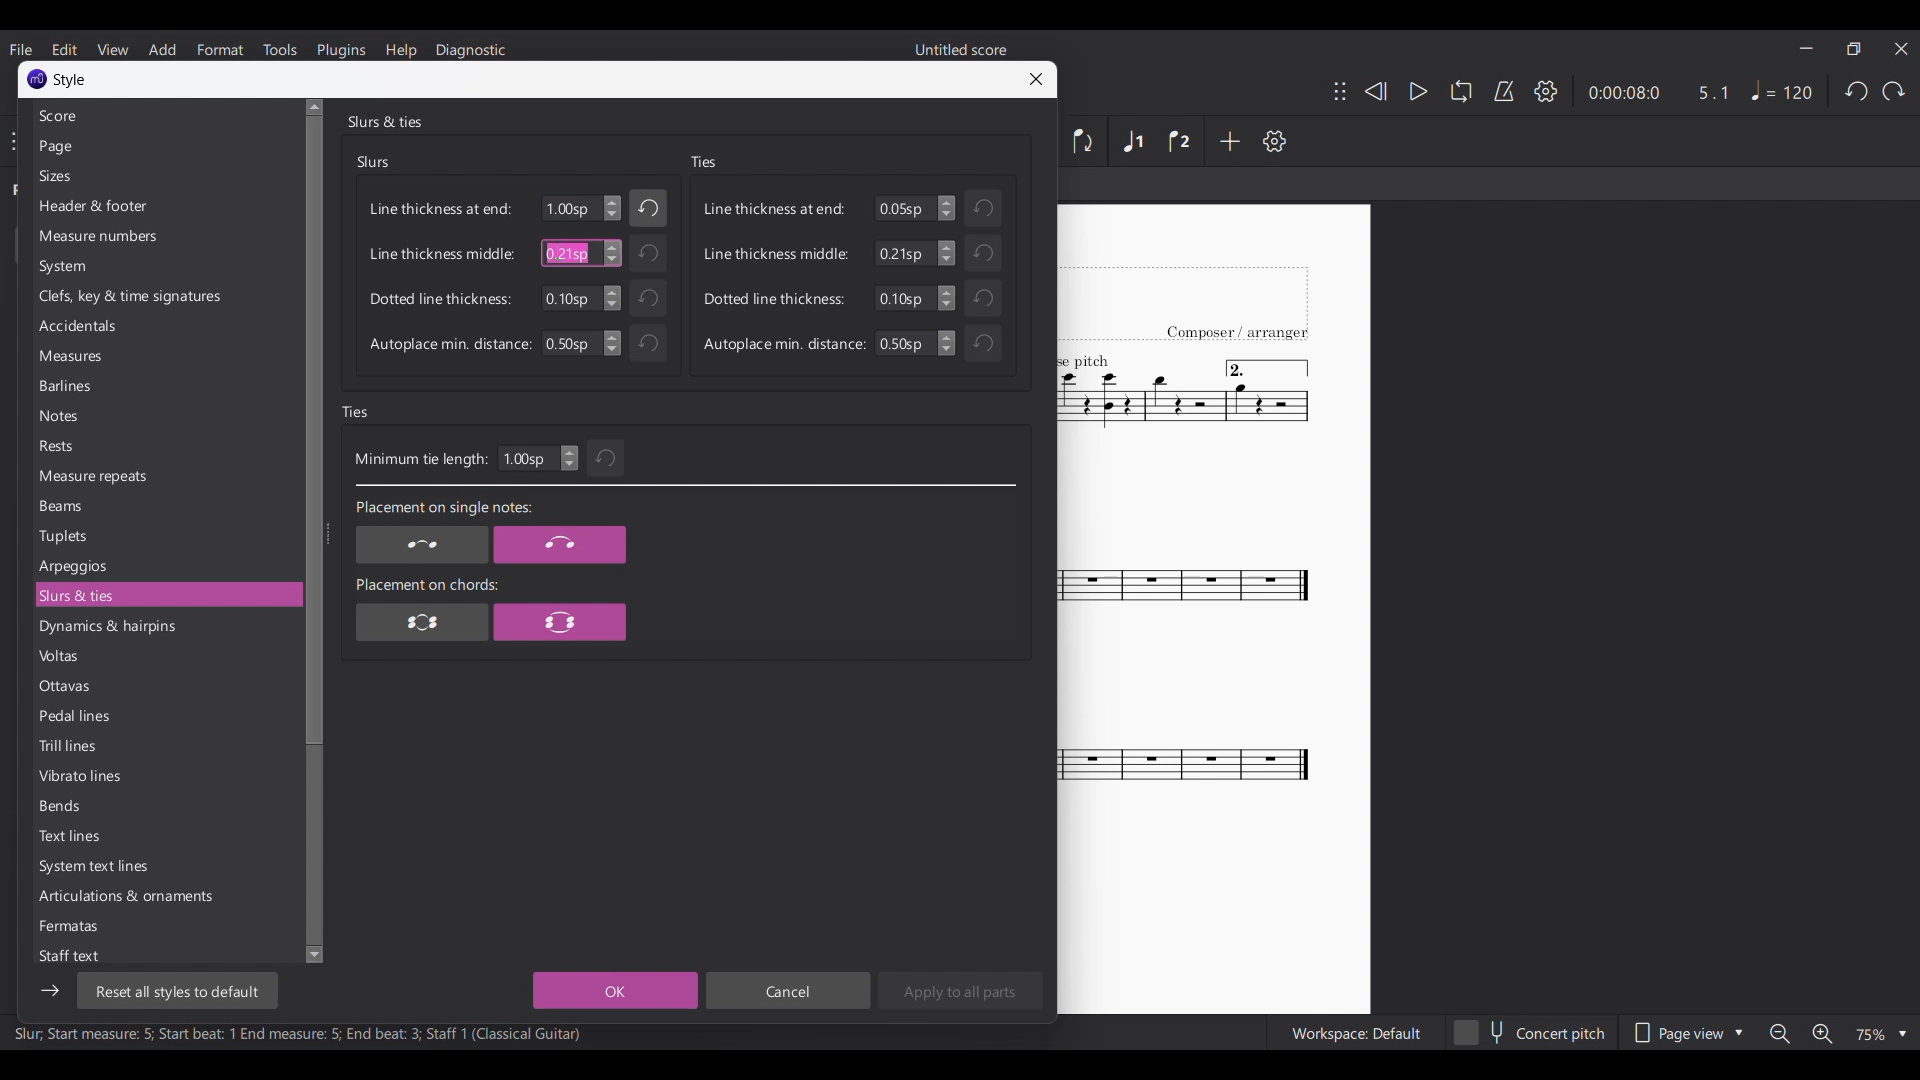 The height and width of the screenshot is (1080, 1920). I want to click on Arpeggios, so click(165, 566).